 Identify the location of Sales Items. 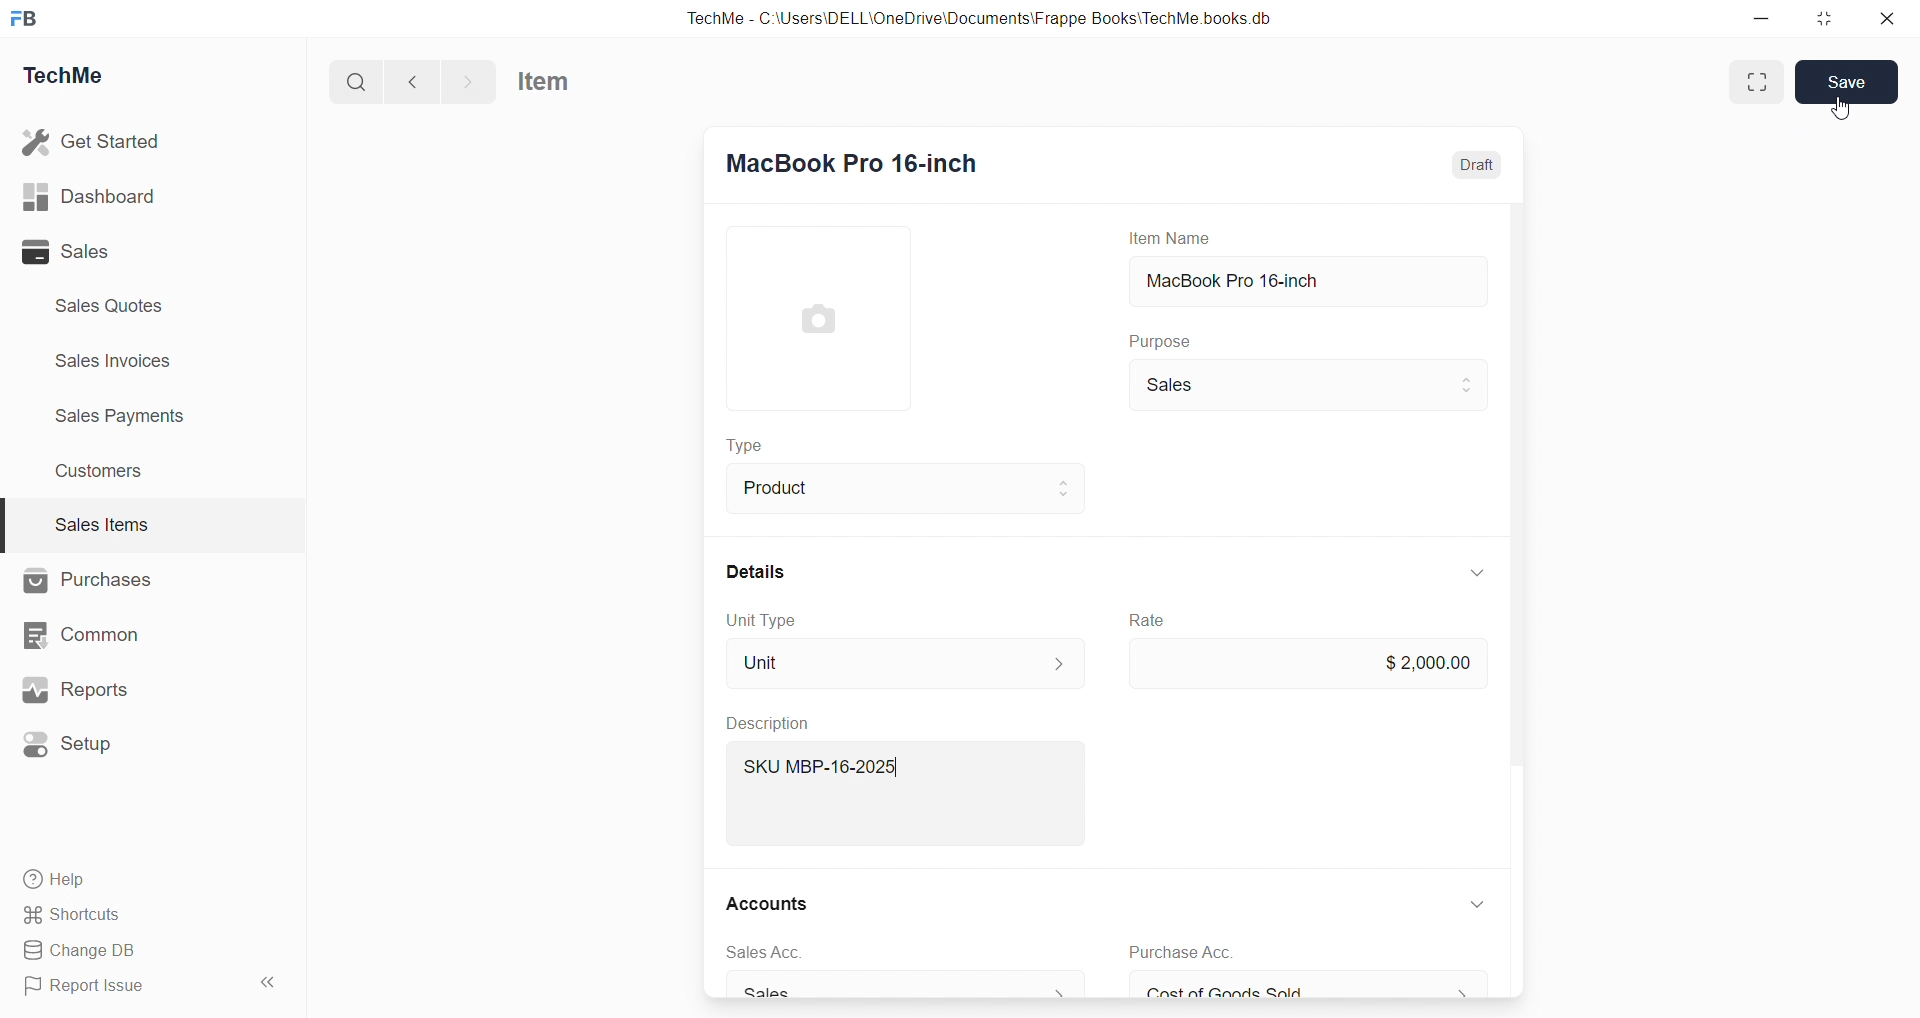
(102, 524).